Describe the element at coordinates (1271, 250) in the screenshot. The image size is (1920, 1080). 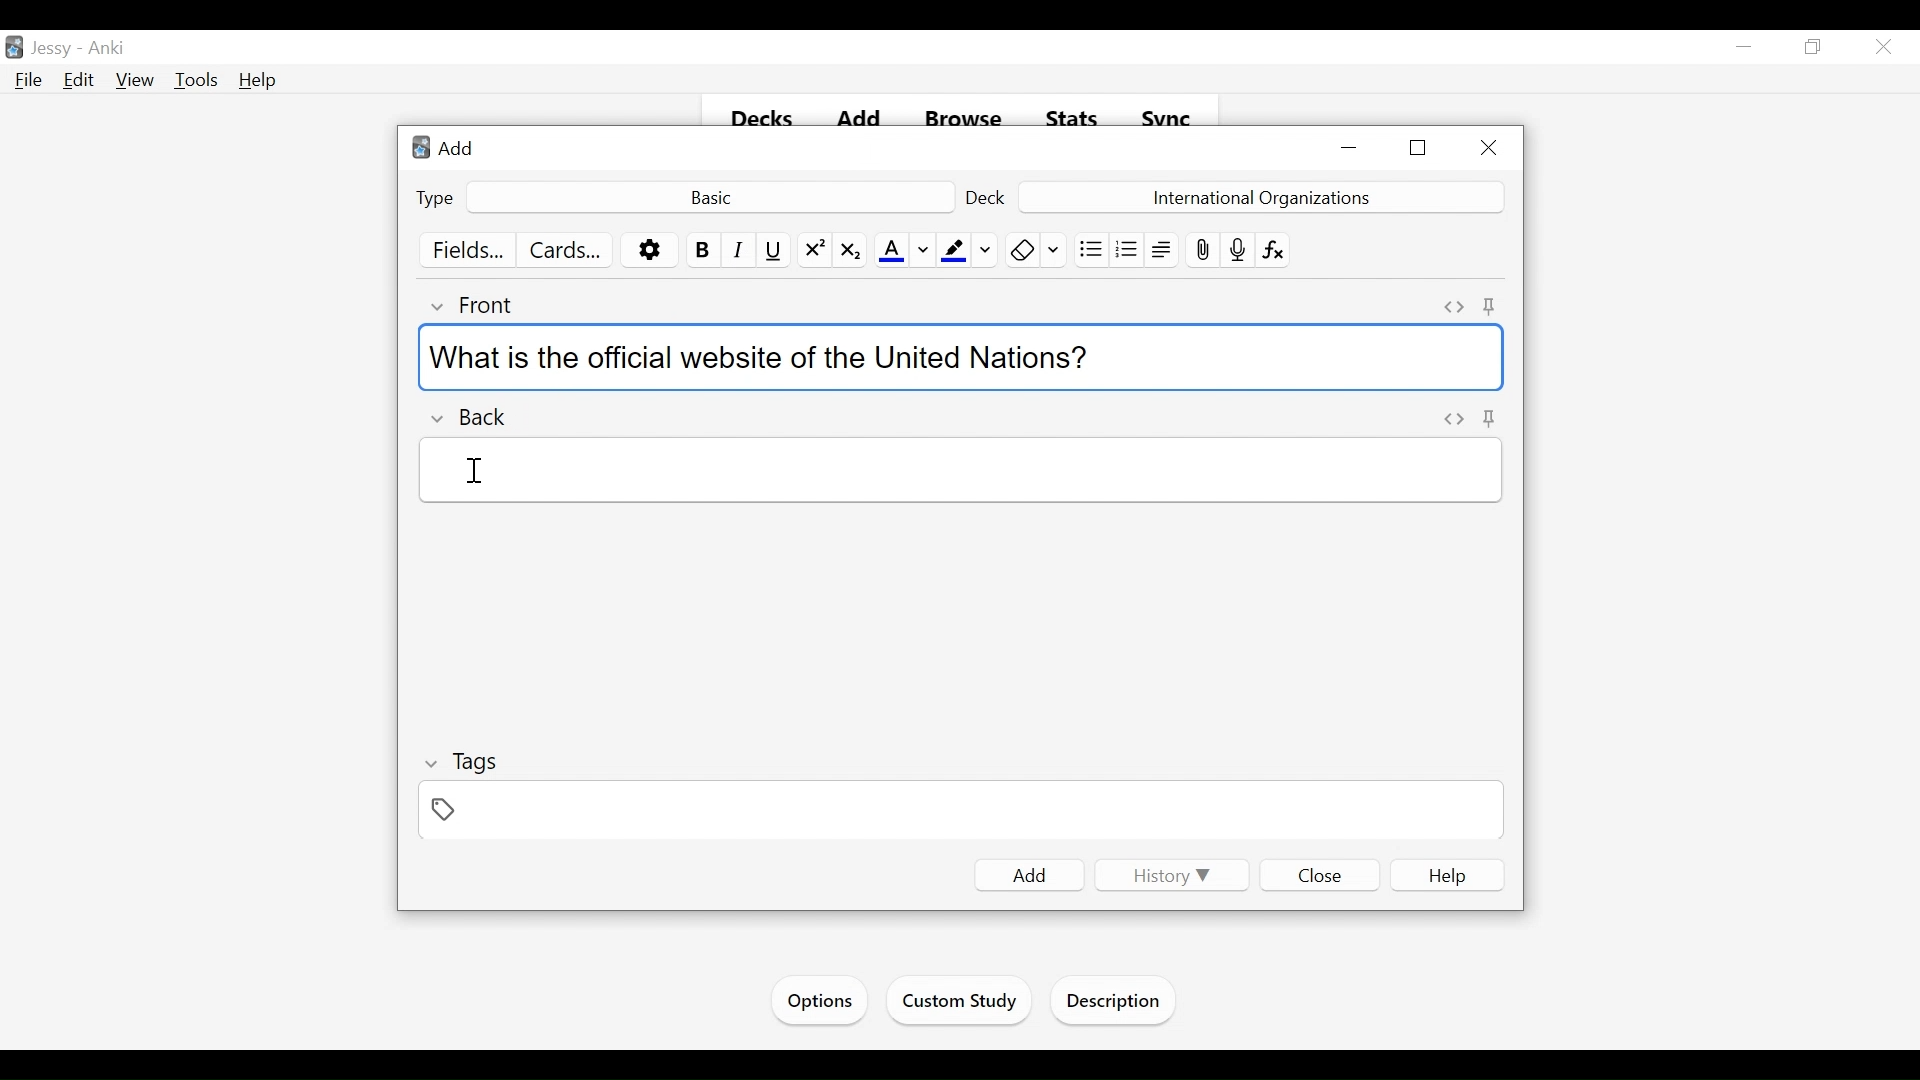
I see `Equations` at that location.